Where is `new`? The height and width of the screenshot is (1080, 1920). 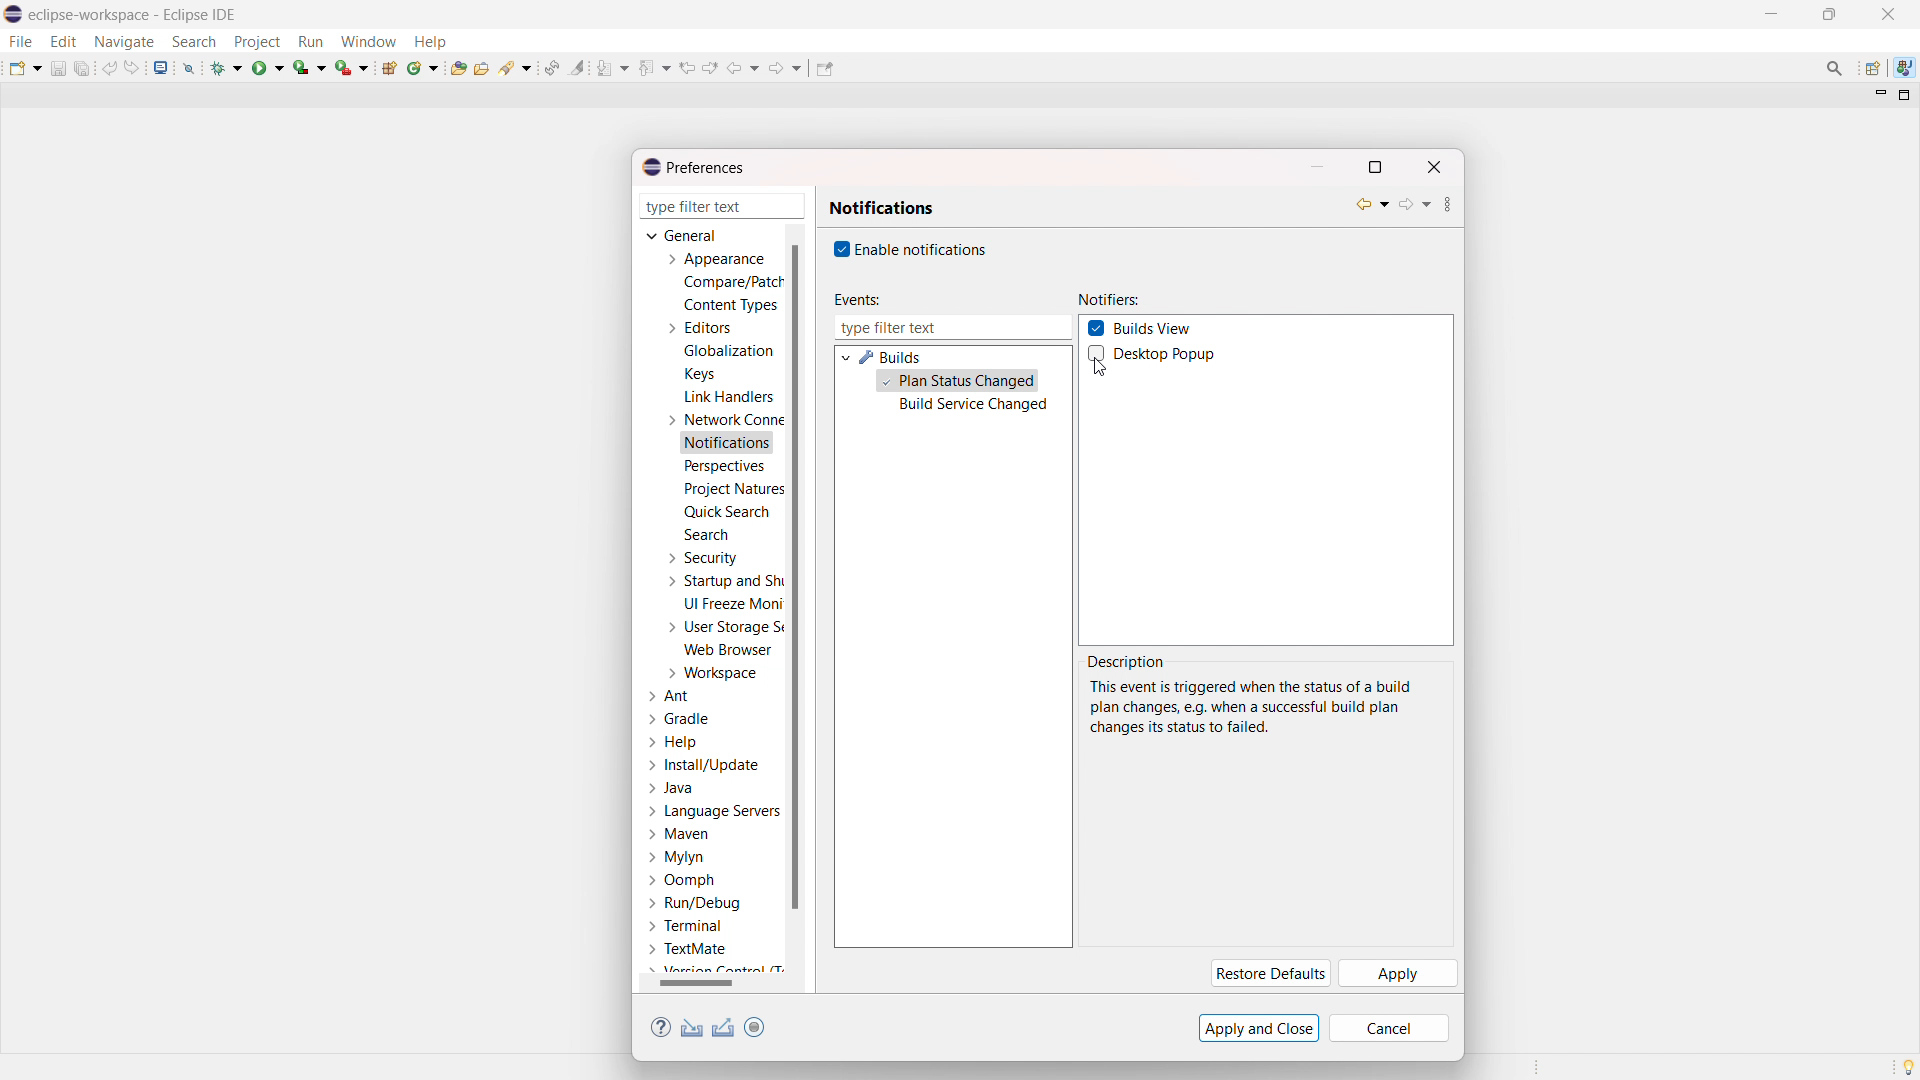
new is located at coordinates (25, 67).